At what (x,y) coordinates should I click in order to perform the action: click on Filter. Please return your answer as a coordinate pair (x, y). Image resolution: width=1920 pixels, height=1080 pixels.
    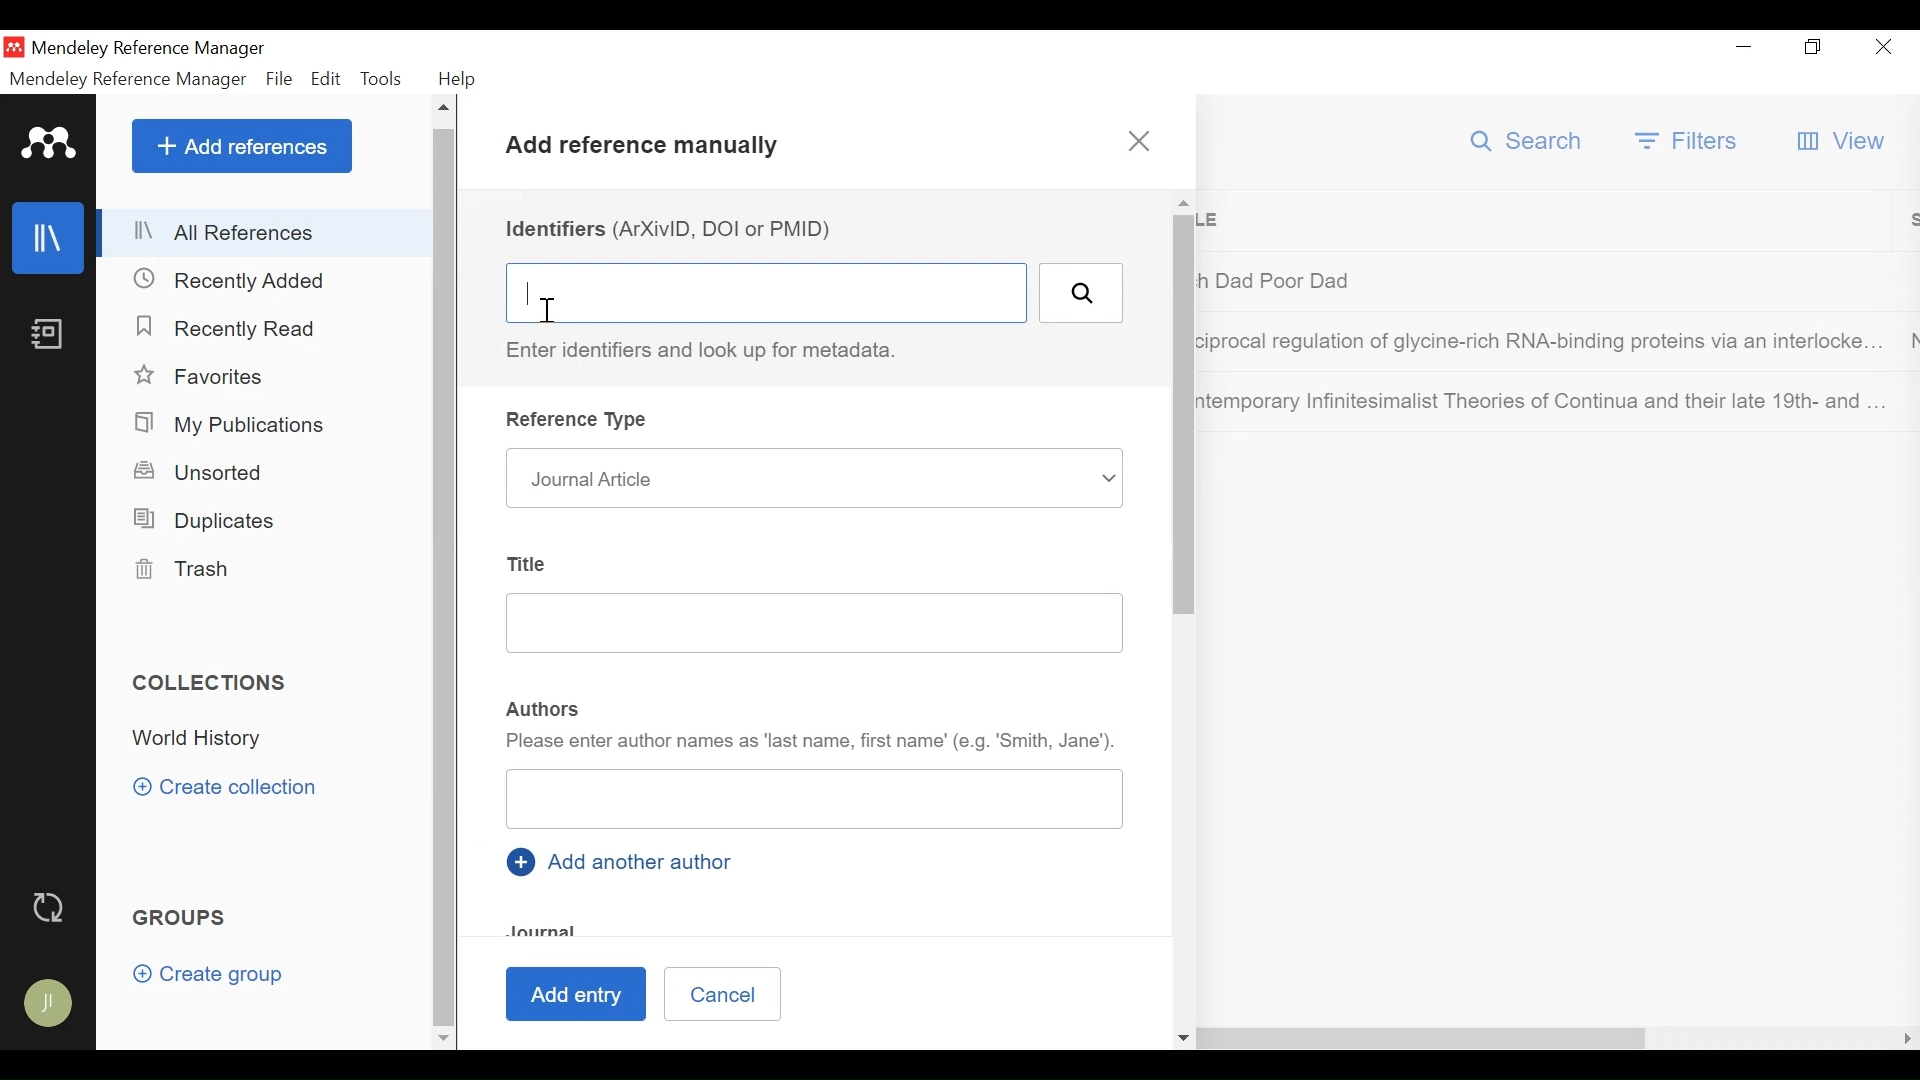
    Looking at the image, I should click on (1688, 143).